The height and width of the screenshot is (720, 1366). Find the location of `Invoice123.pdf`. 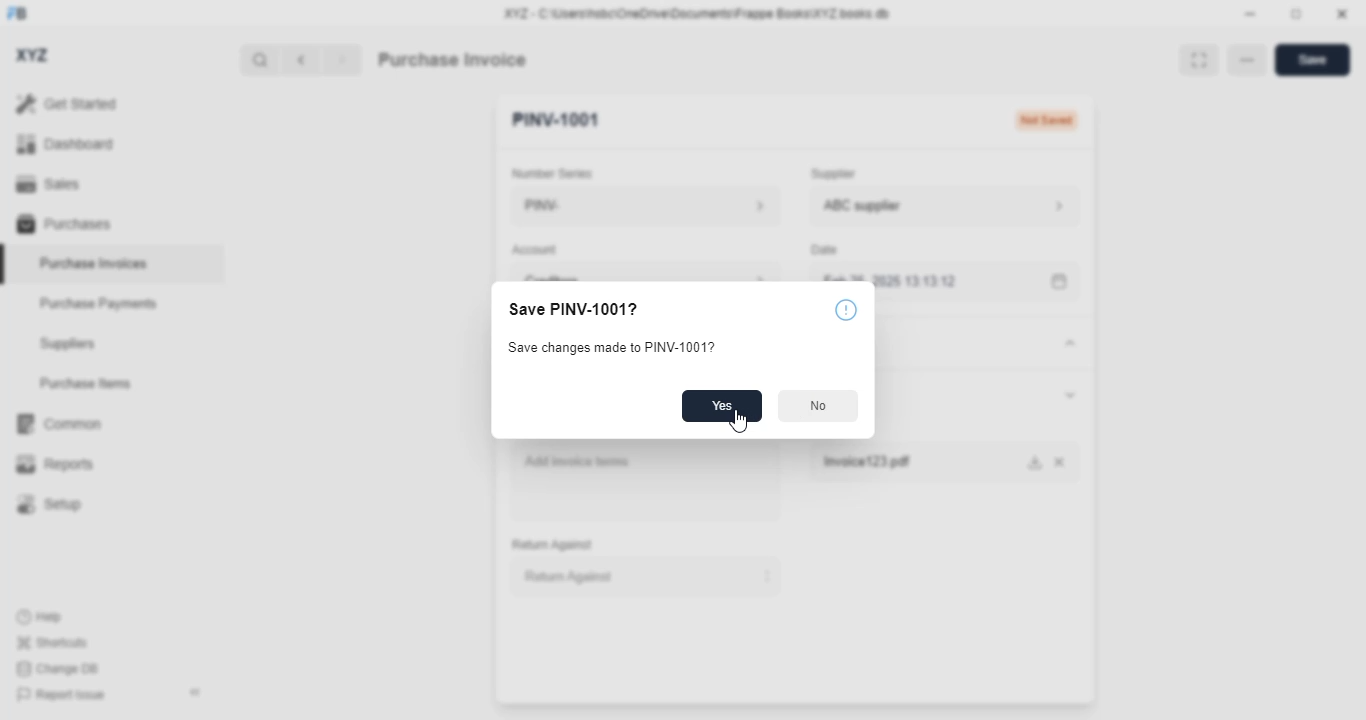

Invoice123.pdf is located at coordinates (901, 462).